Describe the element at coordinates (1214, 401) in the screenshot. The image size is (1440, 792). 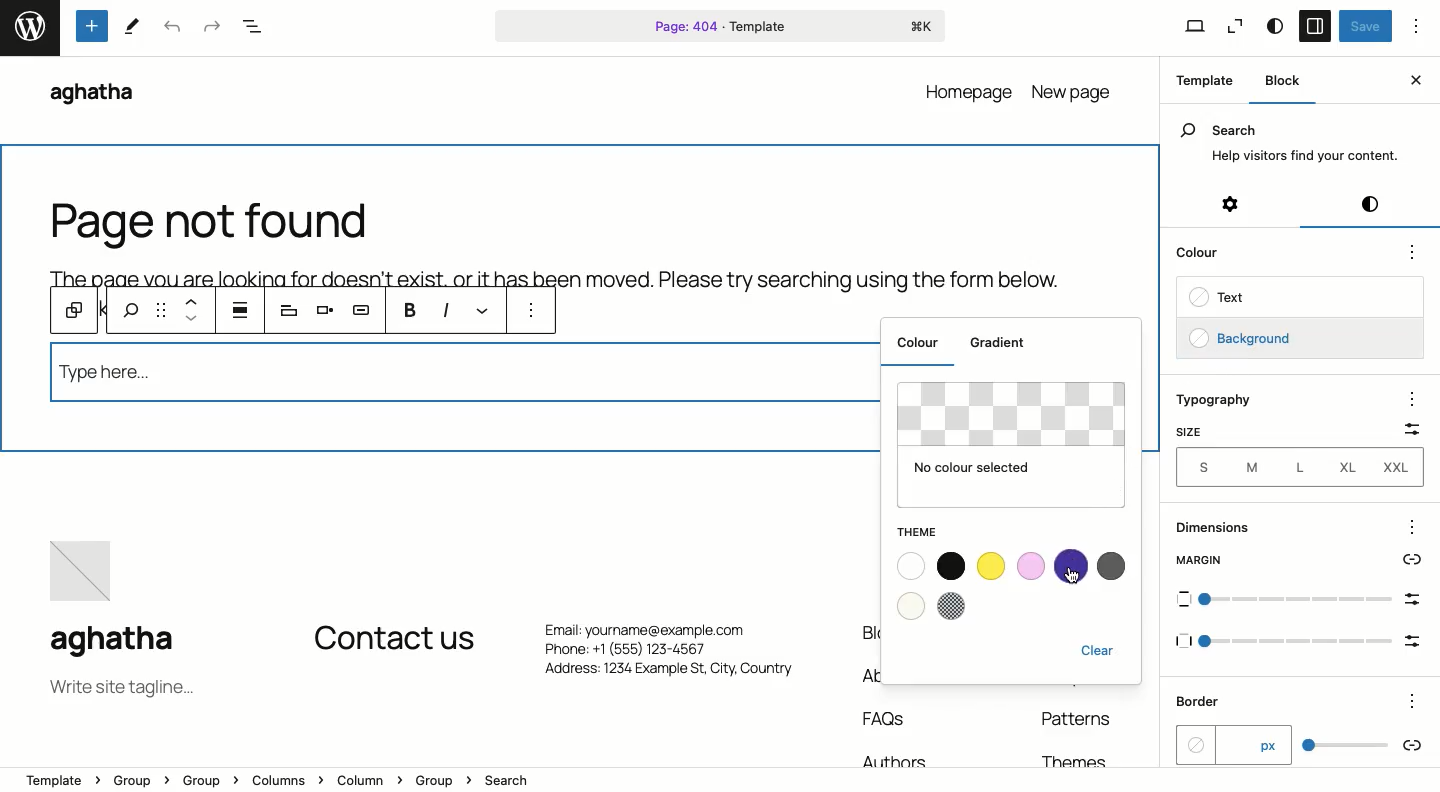
I see `Typography` at that location.